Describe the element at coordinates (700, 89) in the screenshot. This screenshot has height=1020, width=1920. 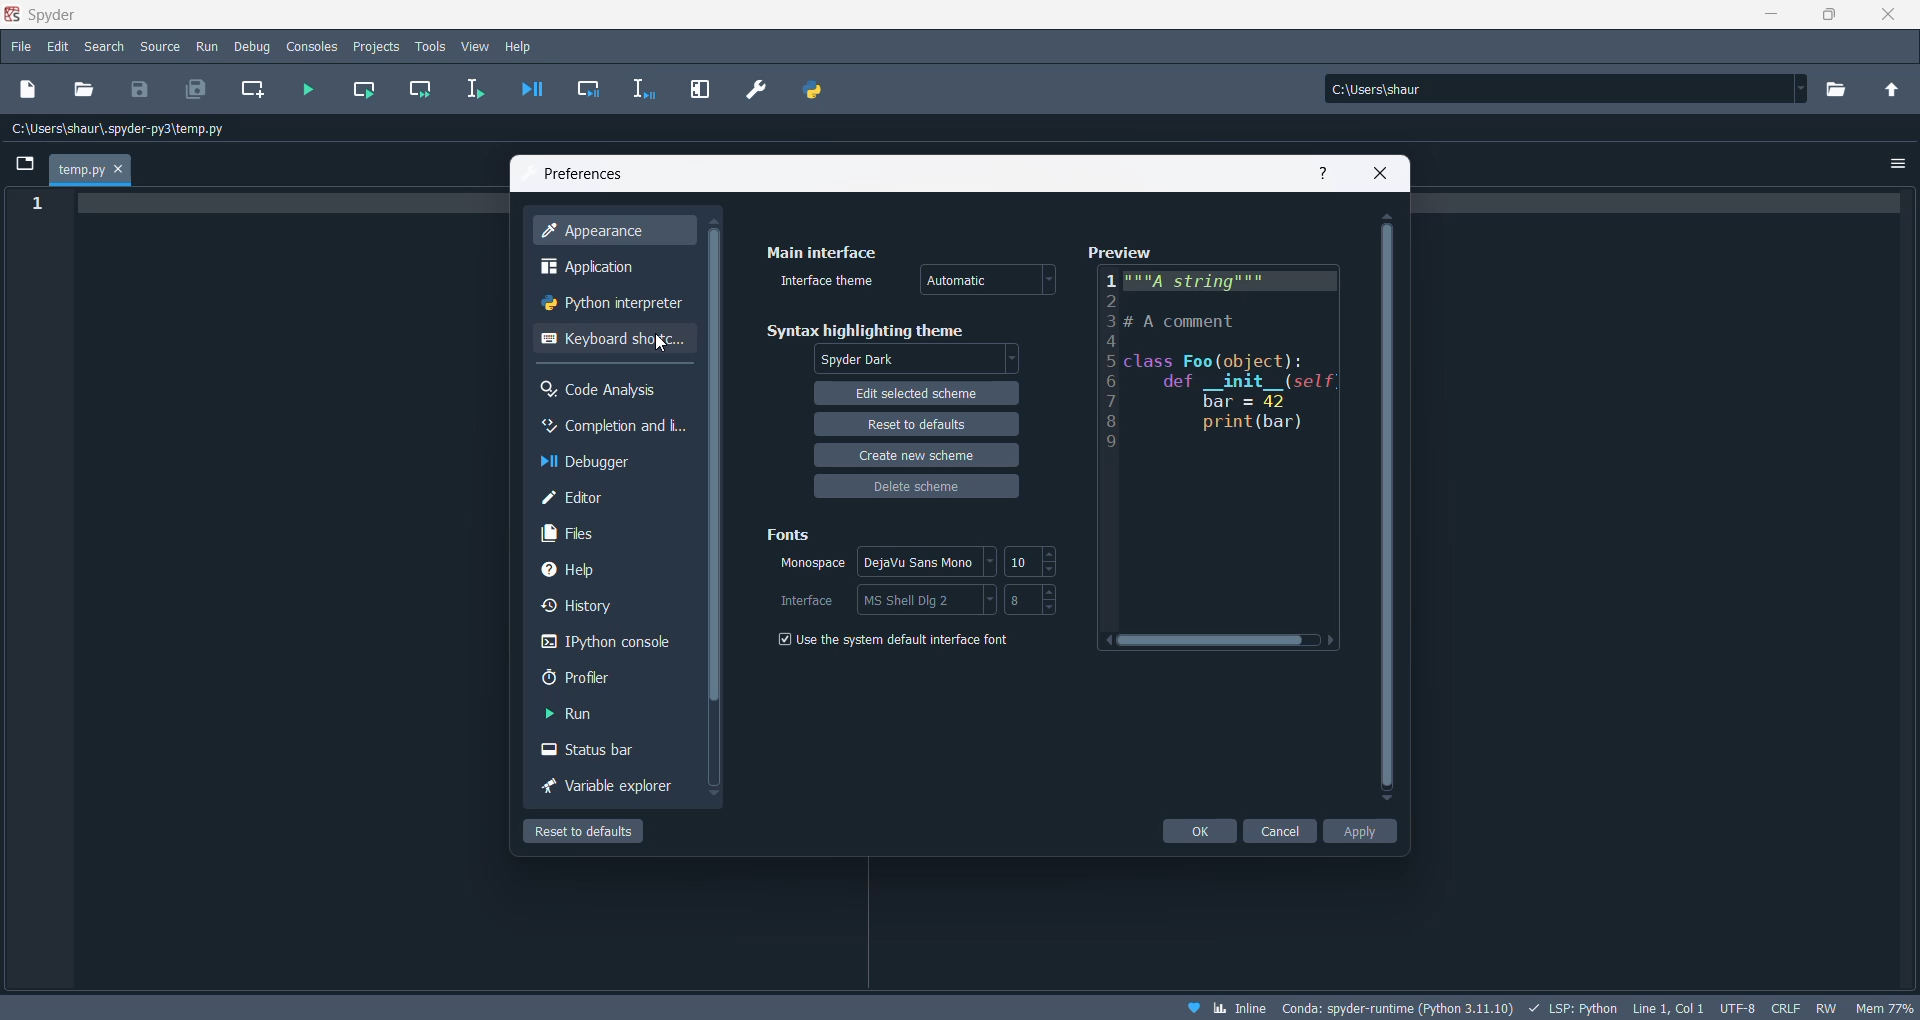
I see `Maximize current pane` at that location.